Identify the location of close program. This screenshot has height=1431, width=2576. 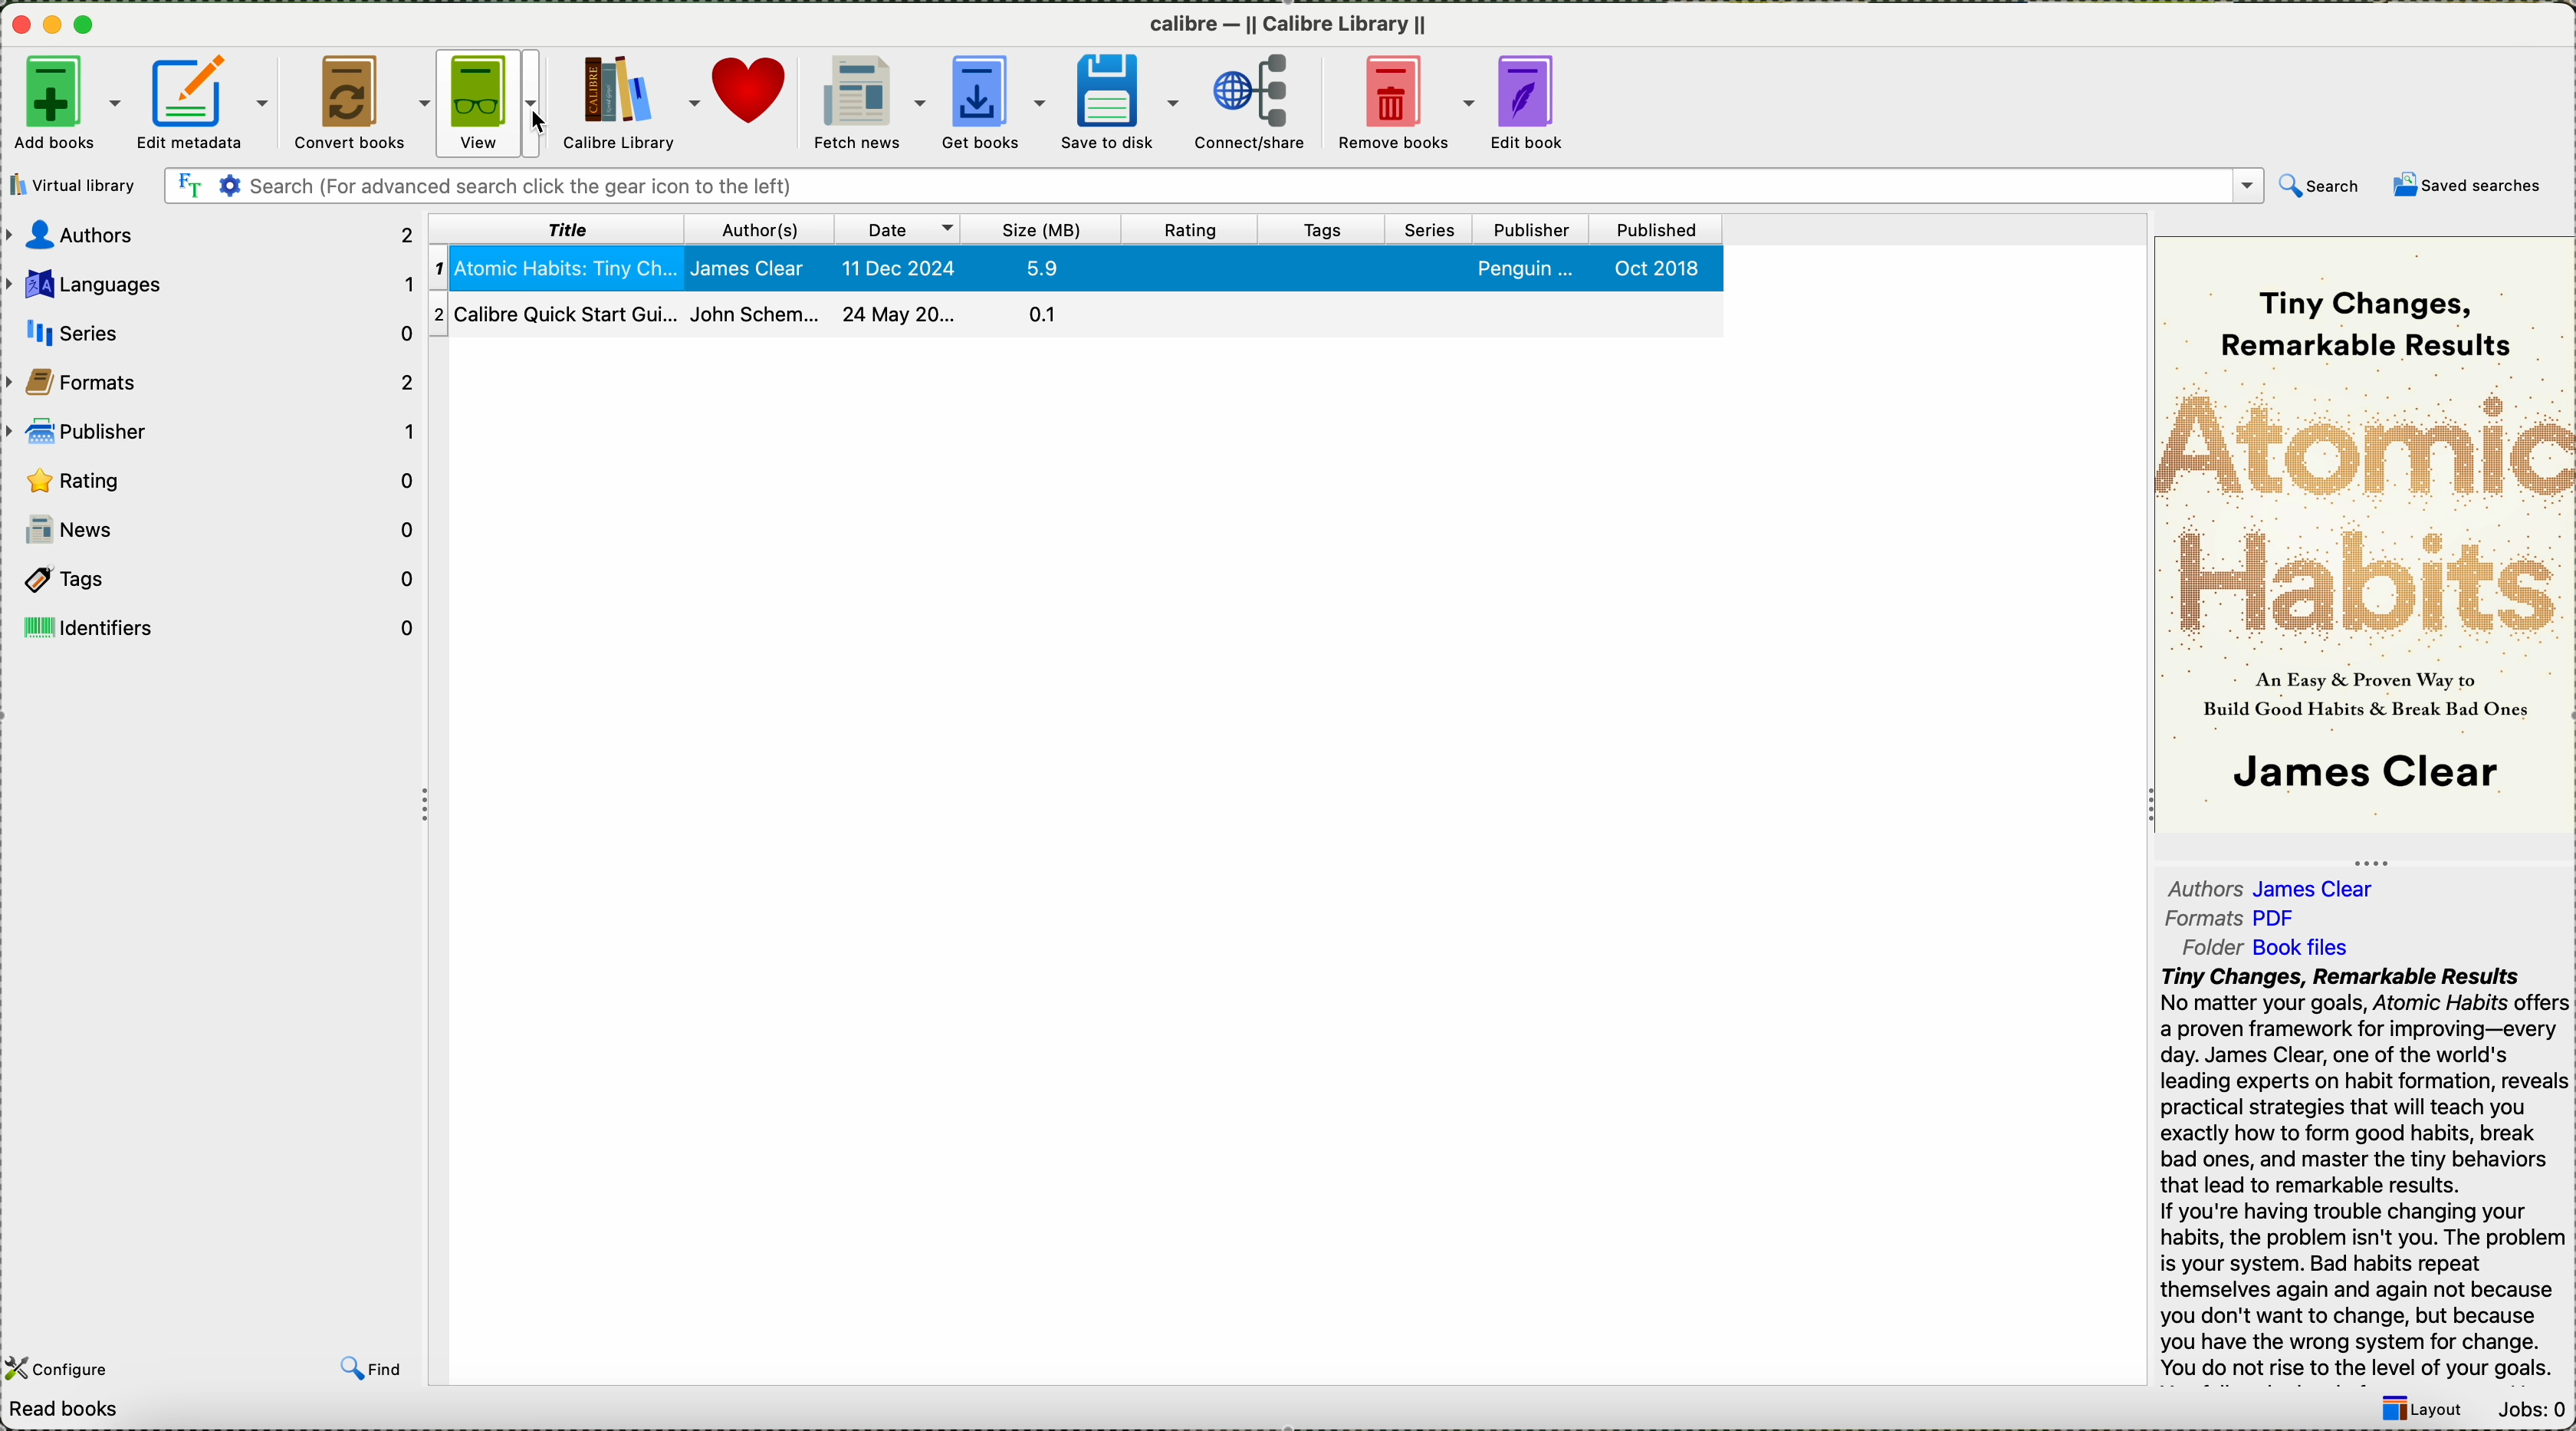
(16, 23).